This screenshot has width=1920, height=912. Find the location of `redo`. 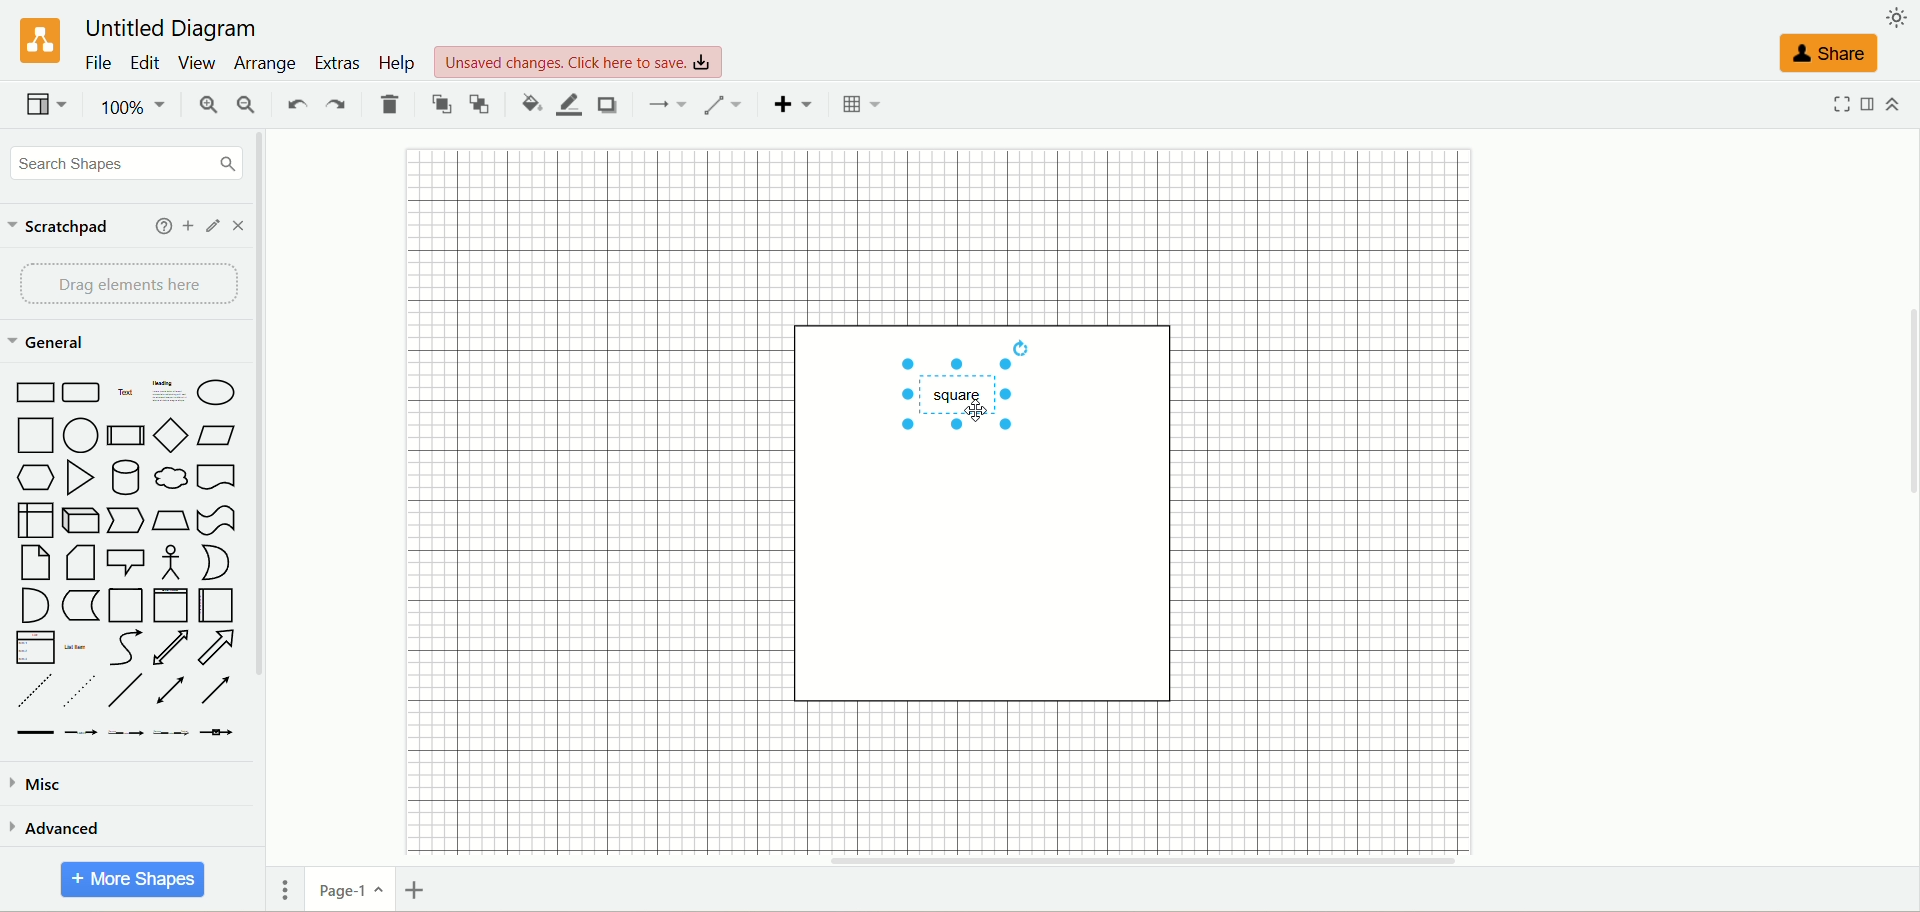

redo is located at coordinates (332, 106).